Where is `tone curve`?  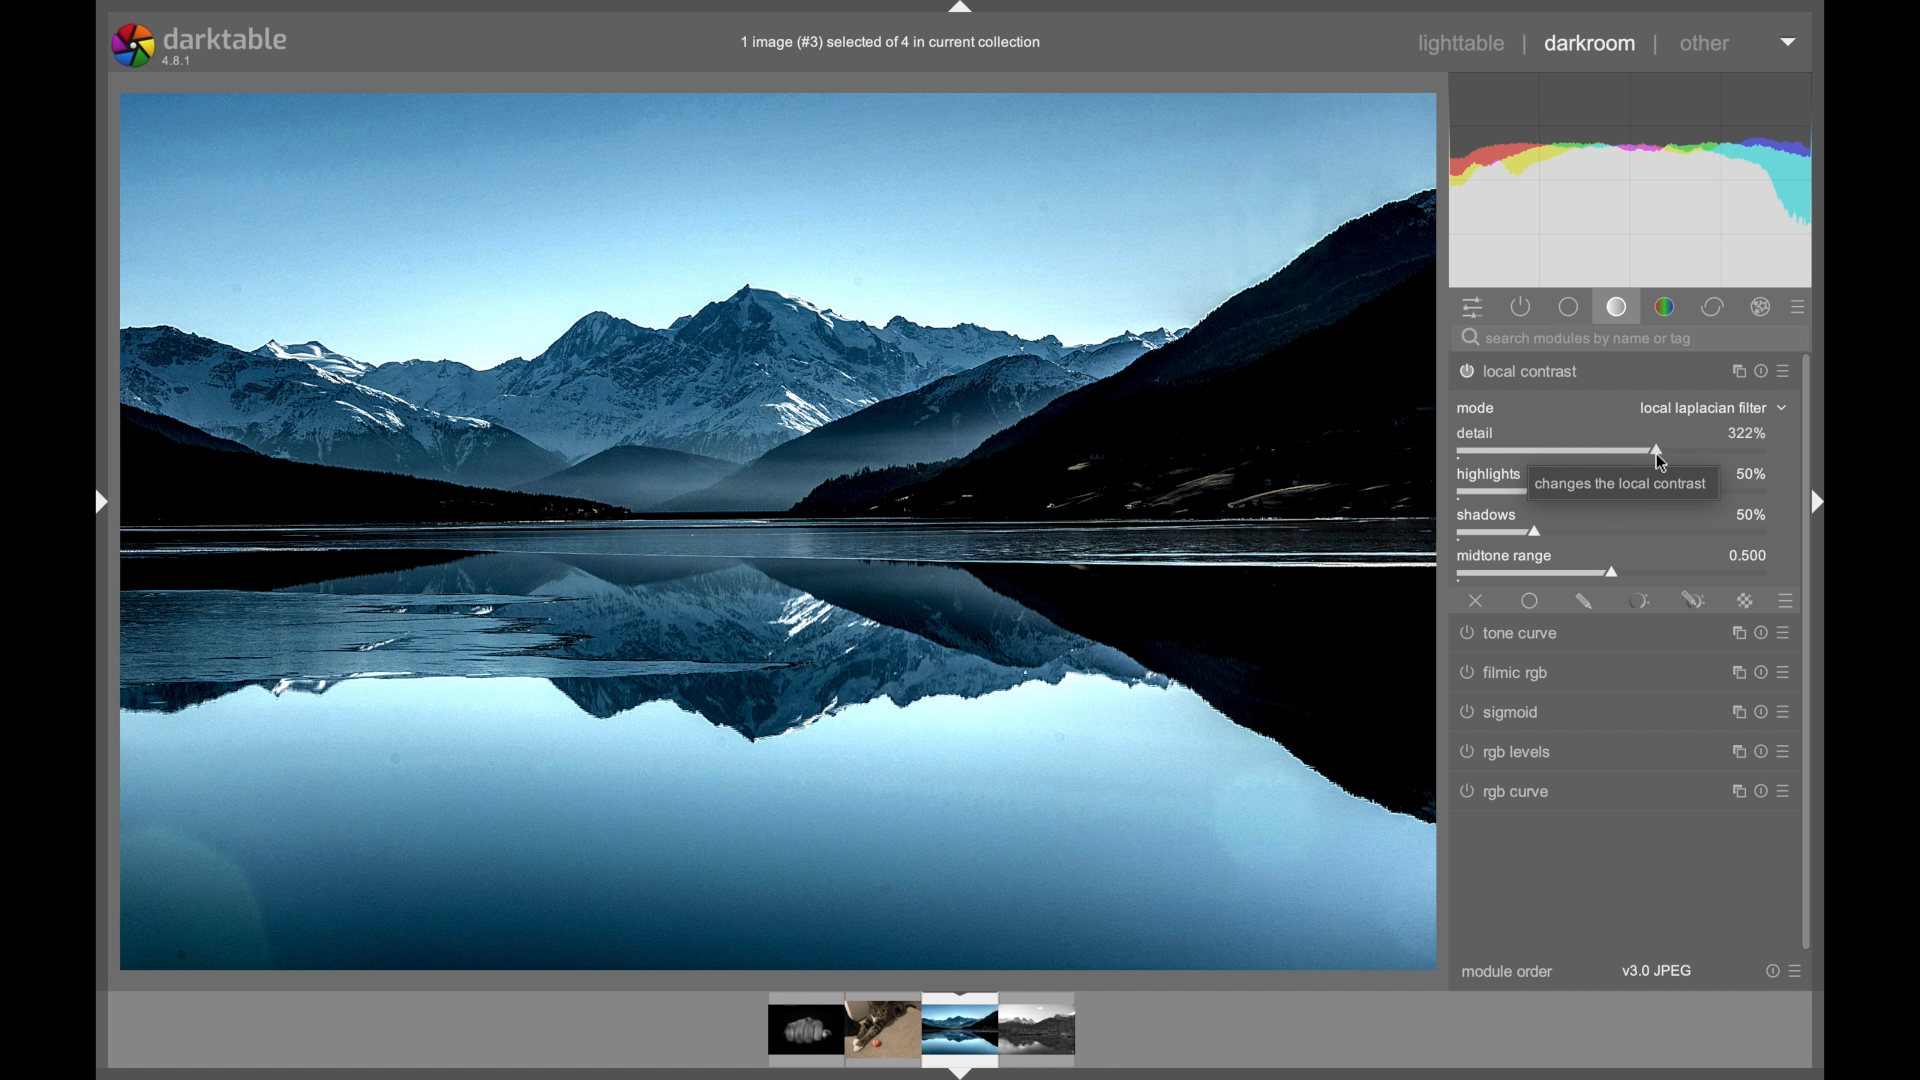
tone curve is located at coordinates (1512, 632).